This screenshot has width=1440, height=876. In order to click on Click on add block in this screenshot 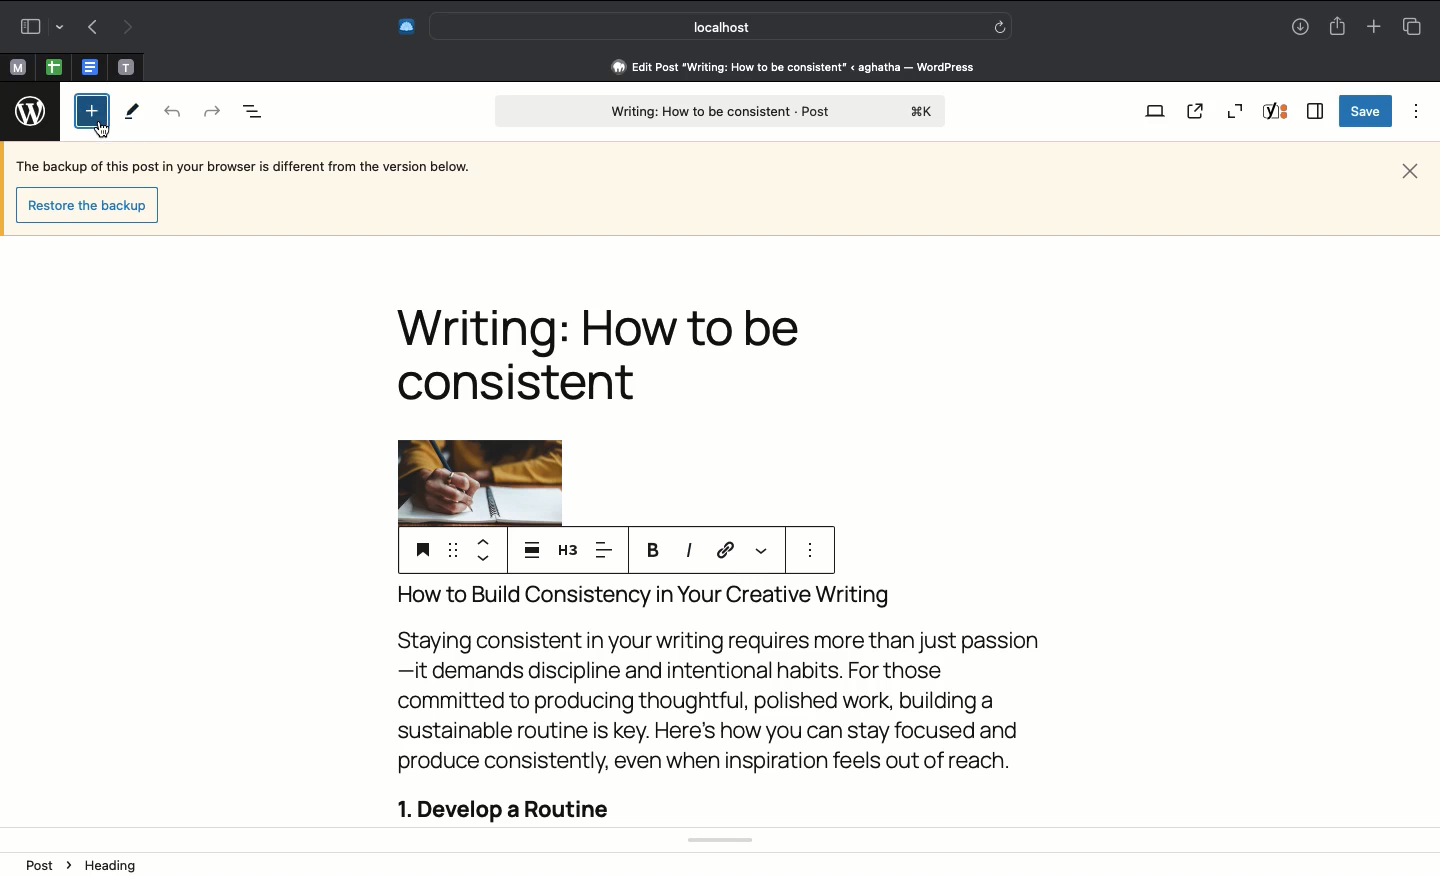, I will do `click(92, 115)`.